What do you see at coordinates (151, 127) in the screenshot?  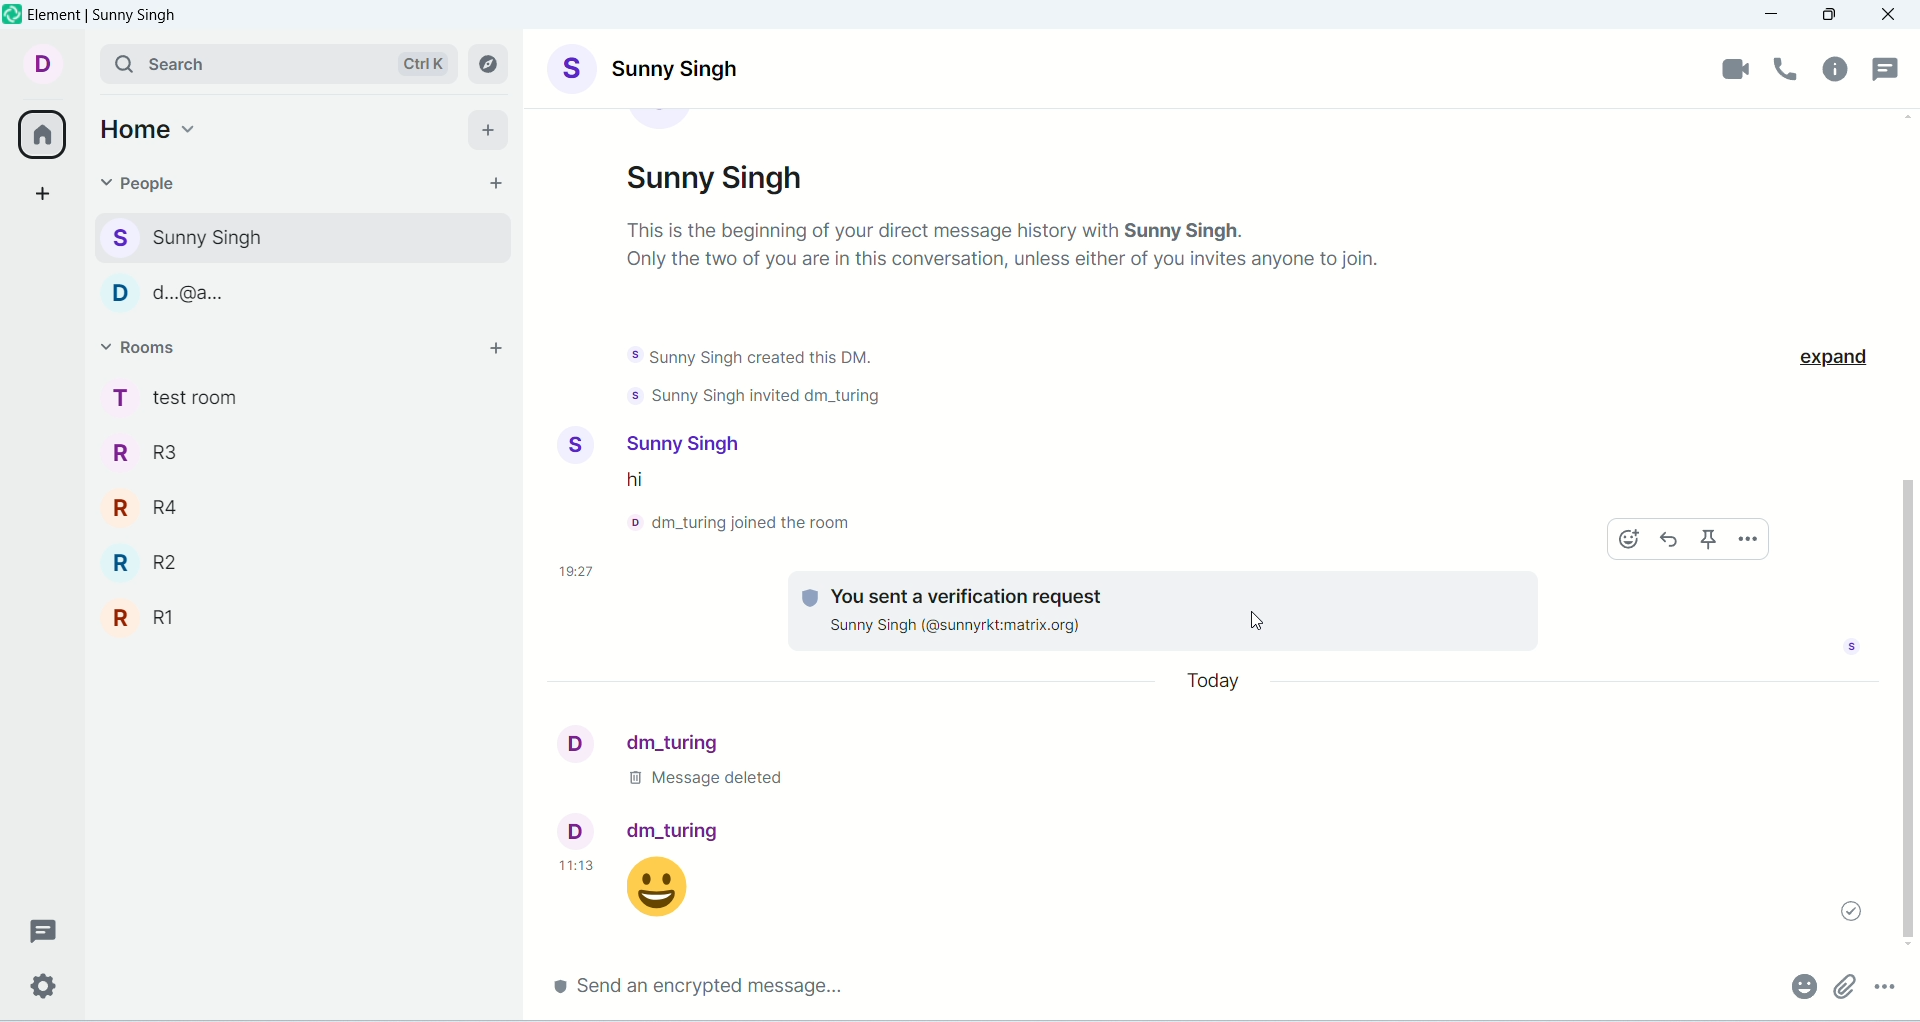 I see `home` at bounding box center [151, 127].